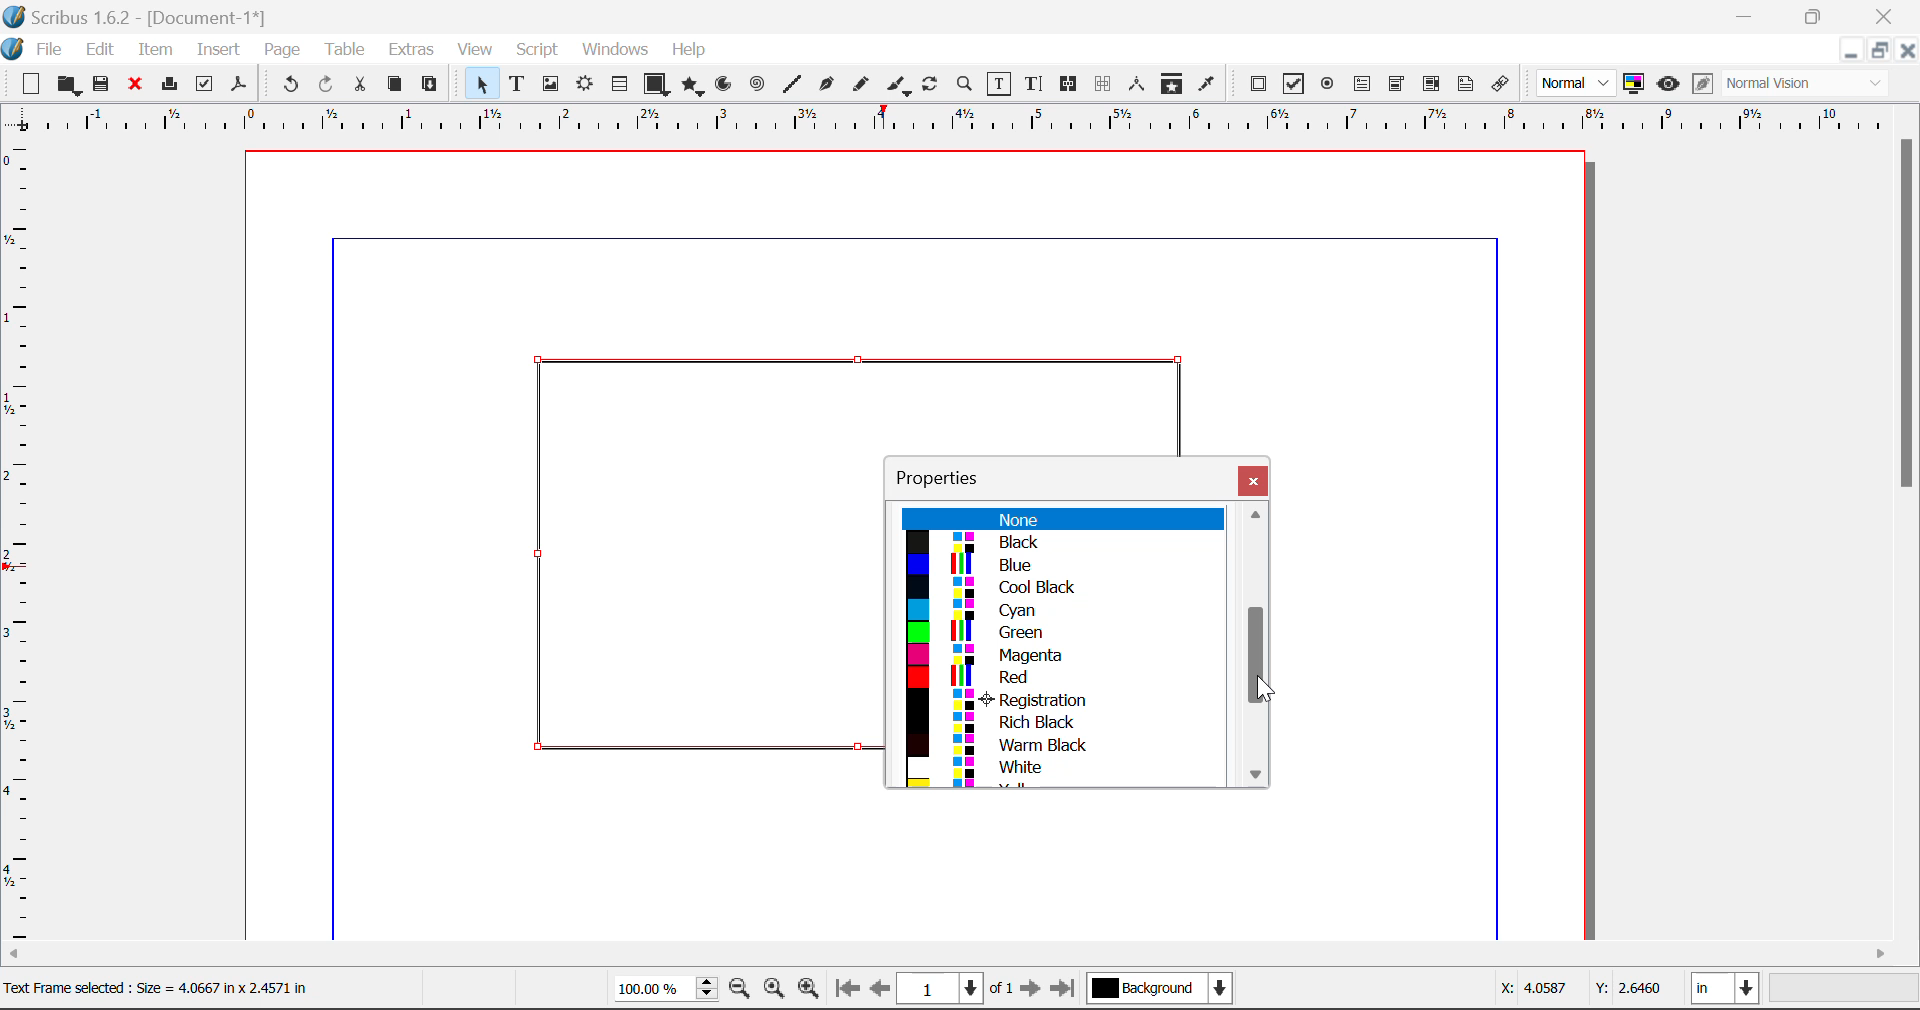 Image resolution: width=1920 pixels, height=1010 pixels. Describe the element at coordinates (1055, 720) in the screenshot. I see `Rich Black` at that location.